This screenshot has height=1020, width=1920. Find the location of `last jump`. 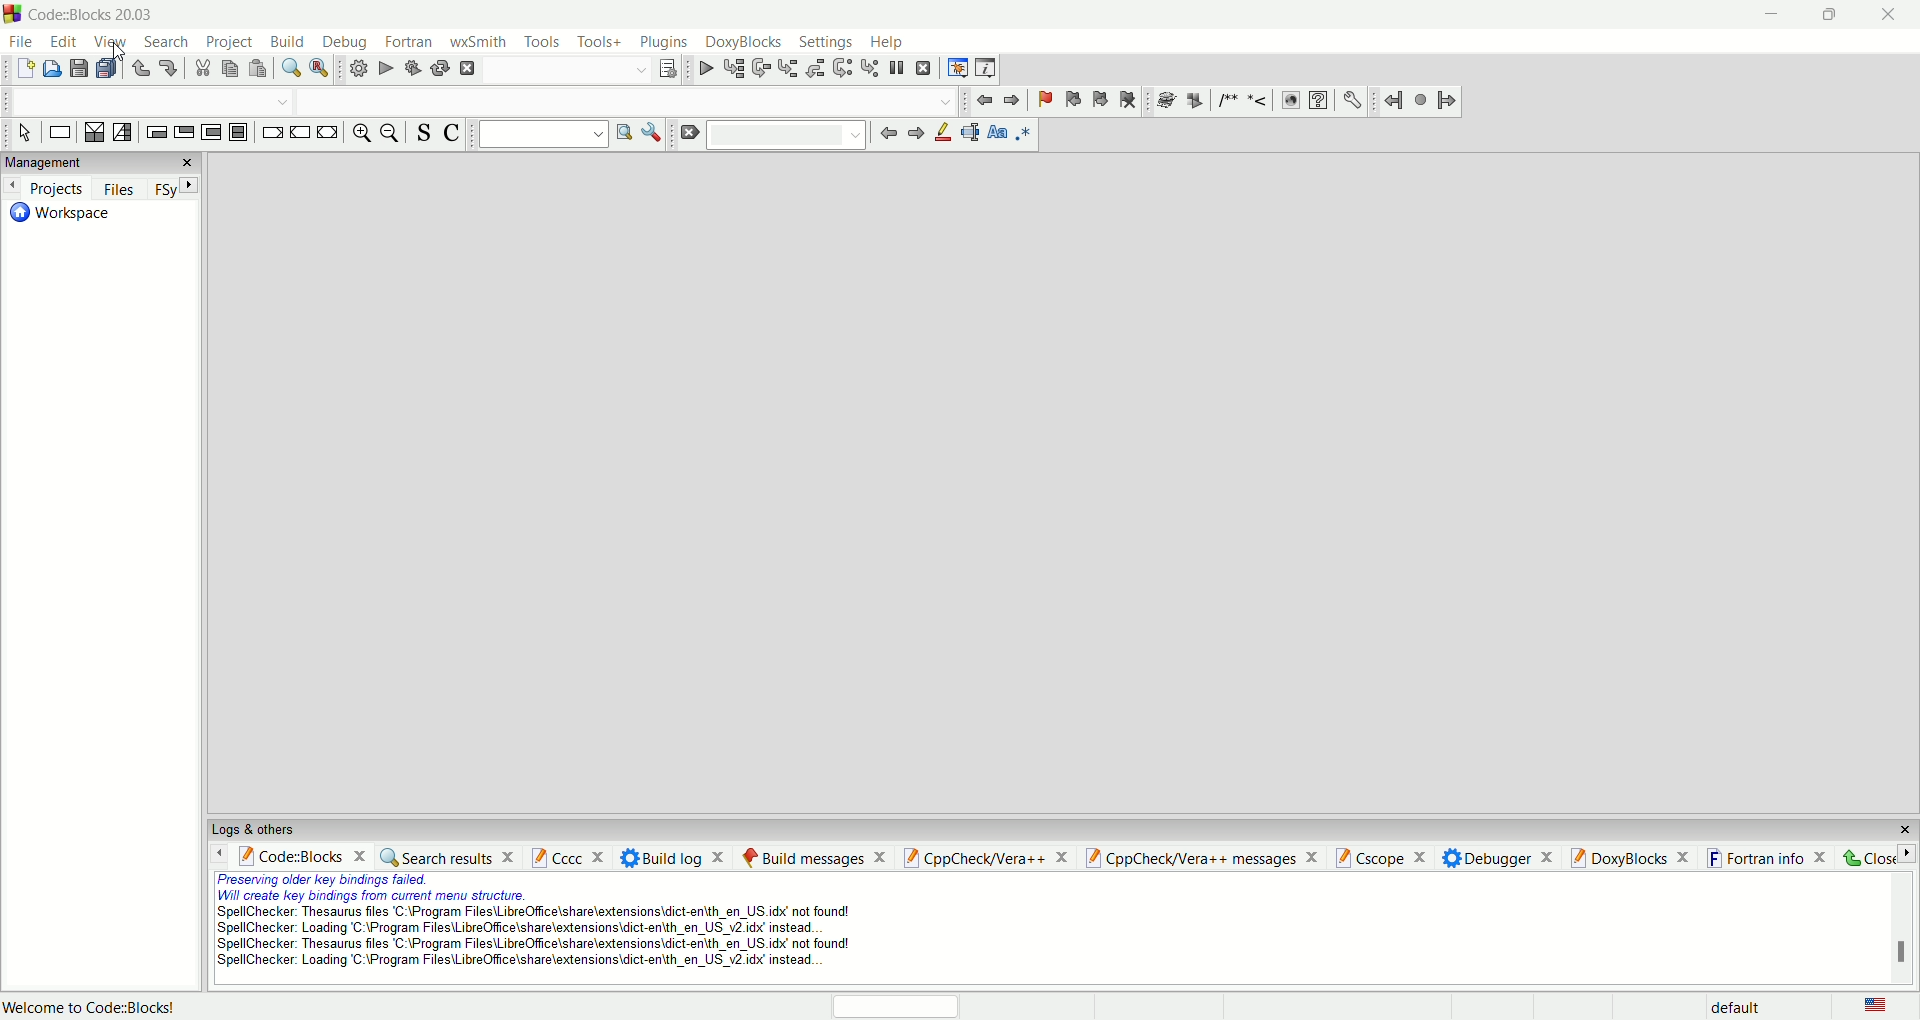

last jump is located at coordinates (1420, 100).